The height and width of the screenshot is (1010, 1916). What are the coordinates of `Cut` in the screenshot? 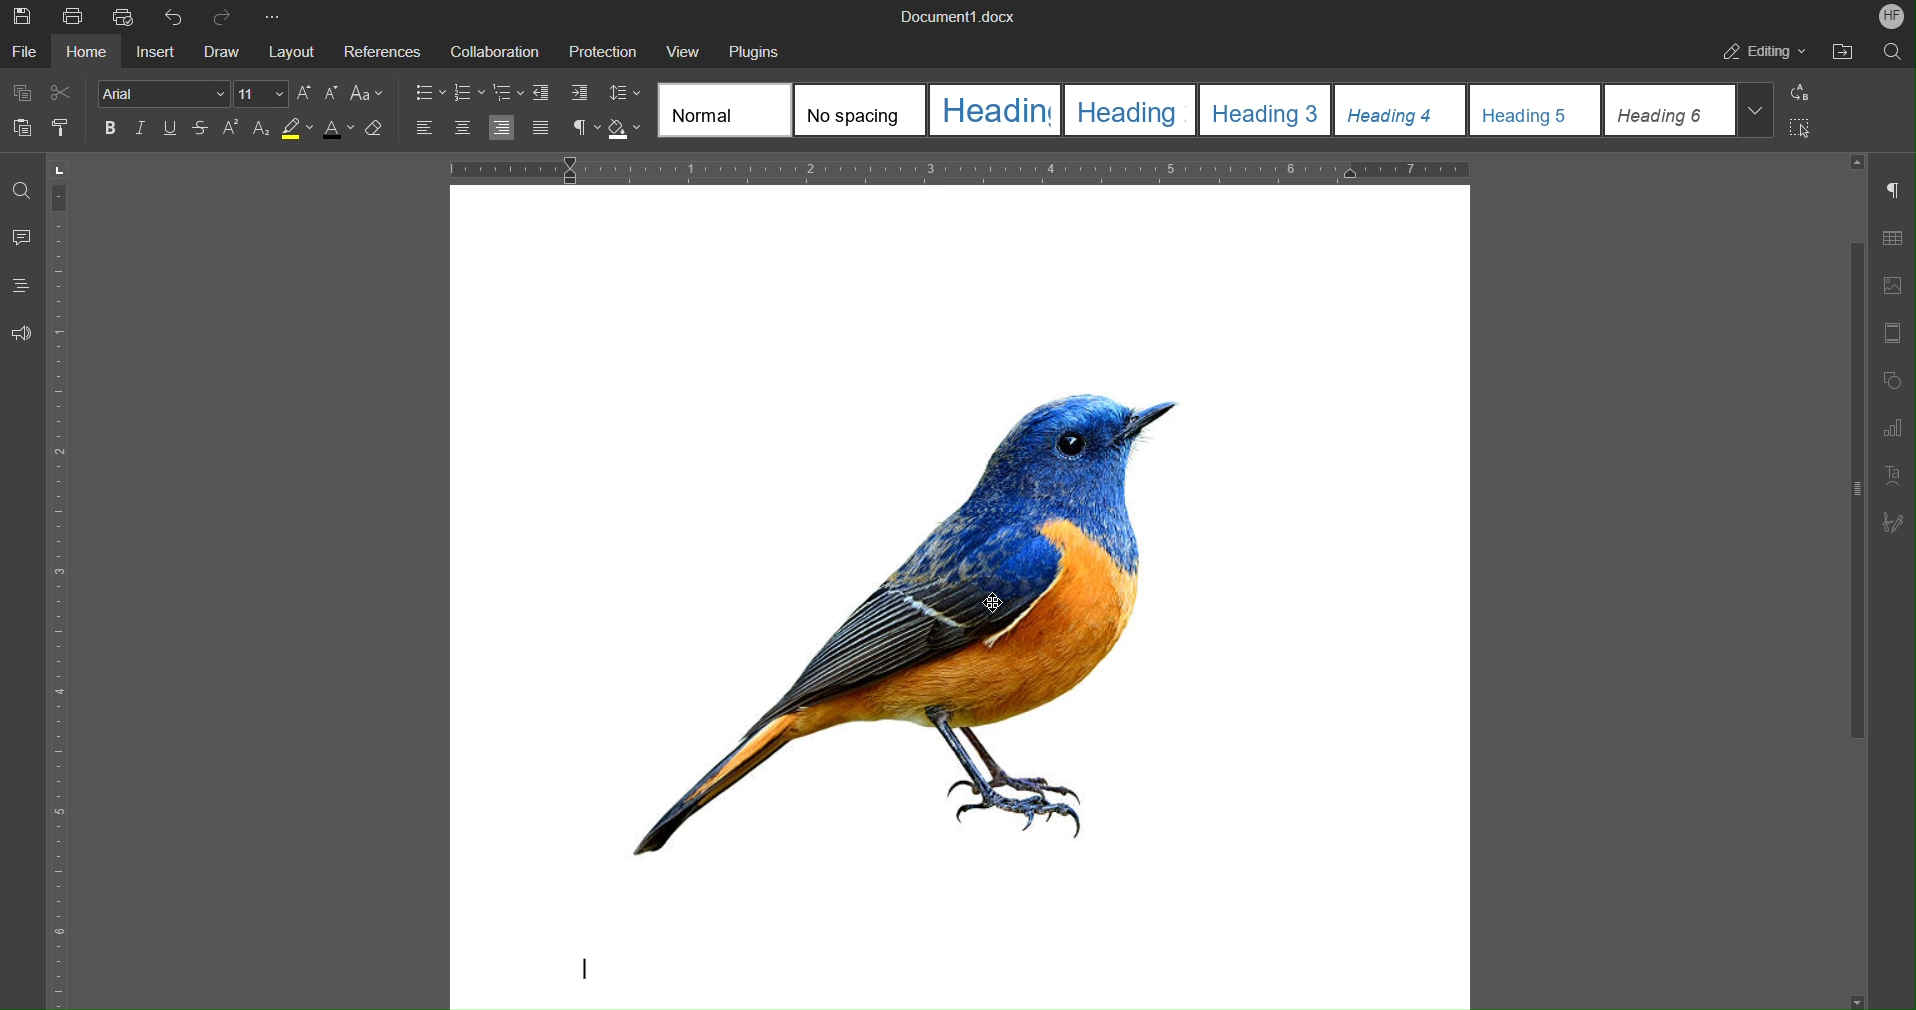 It's located at (63, 93).